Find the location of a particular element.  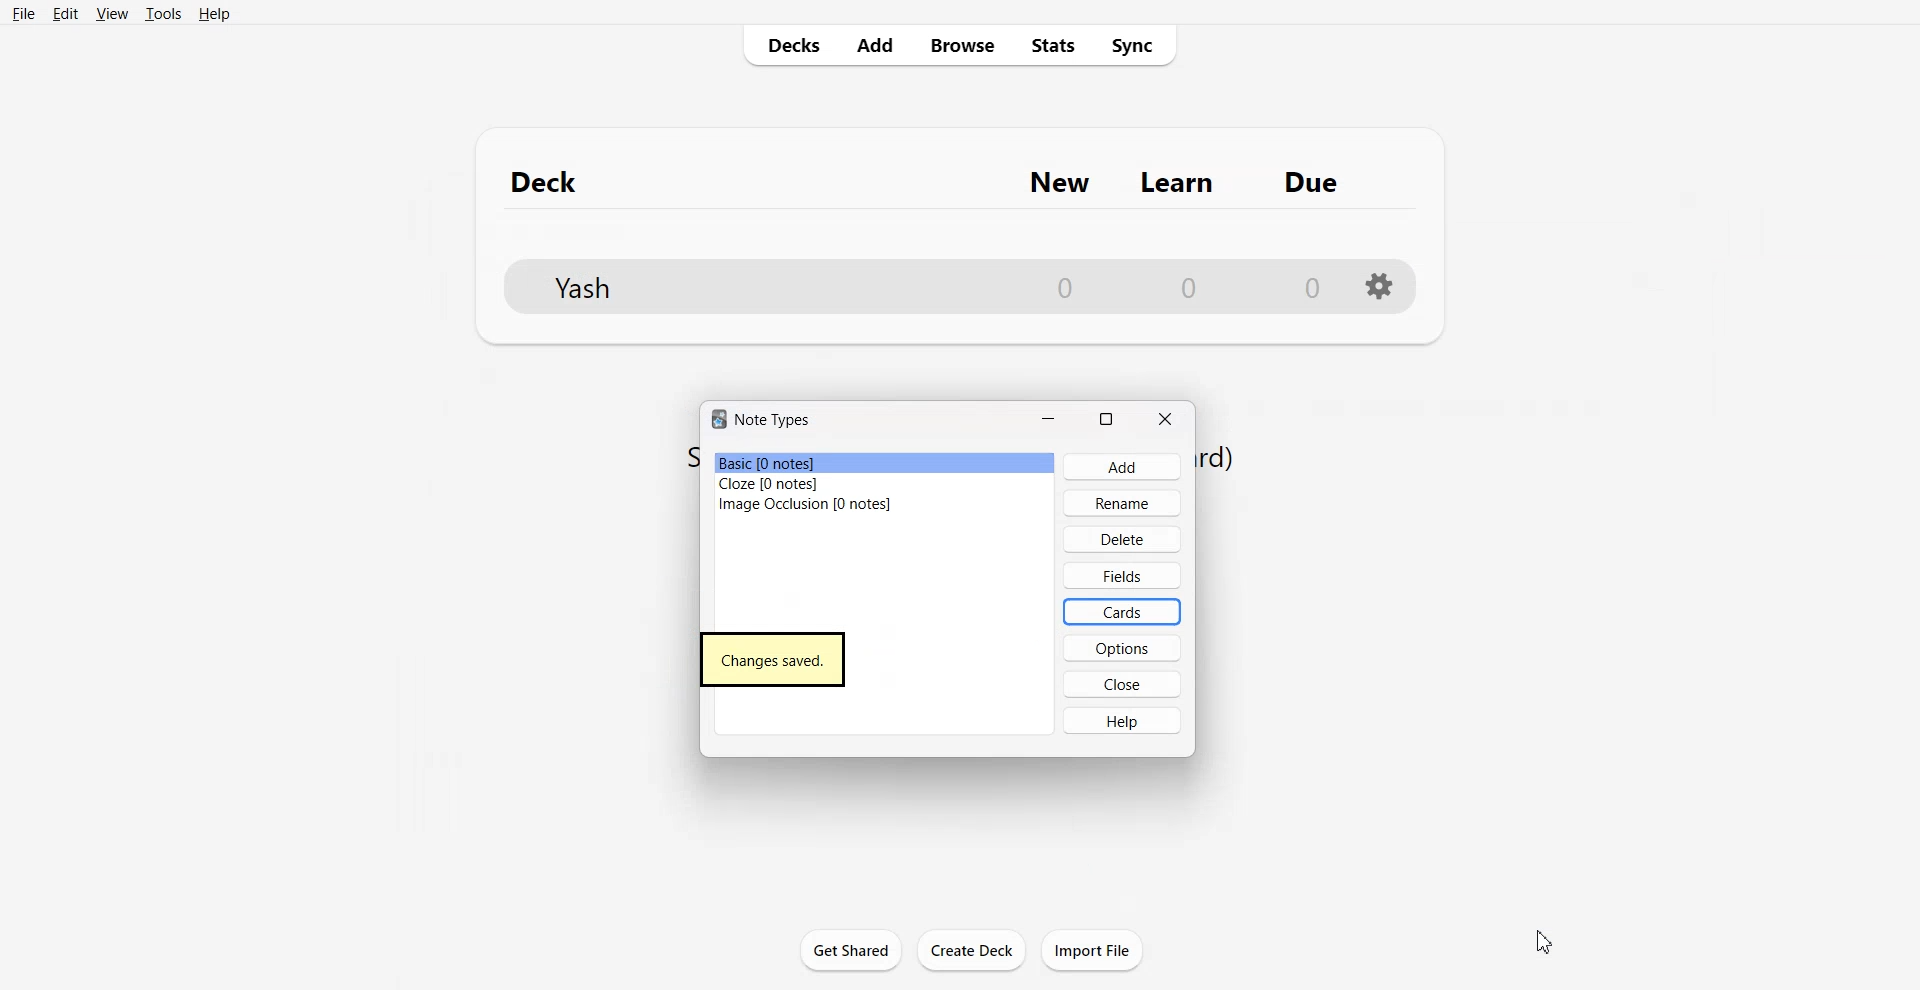

Tools is located at coordinates (163, 13).